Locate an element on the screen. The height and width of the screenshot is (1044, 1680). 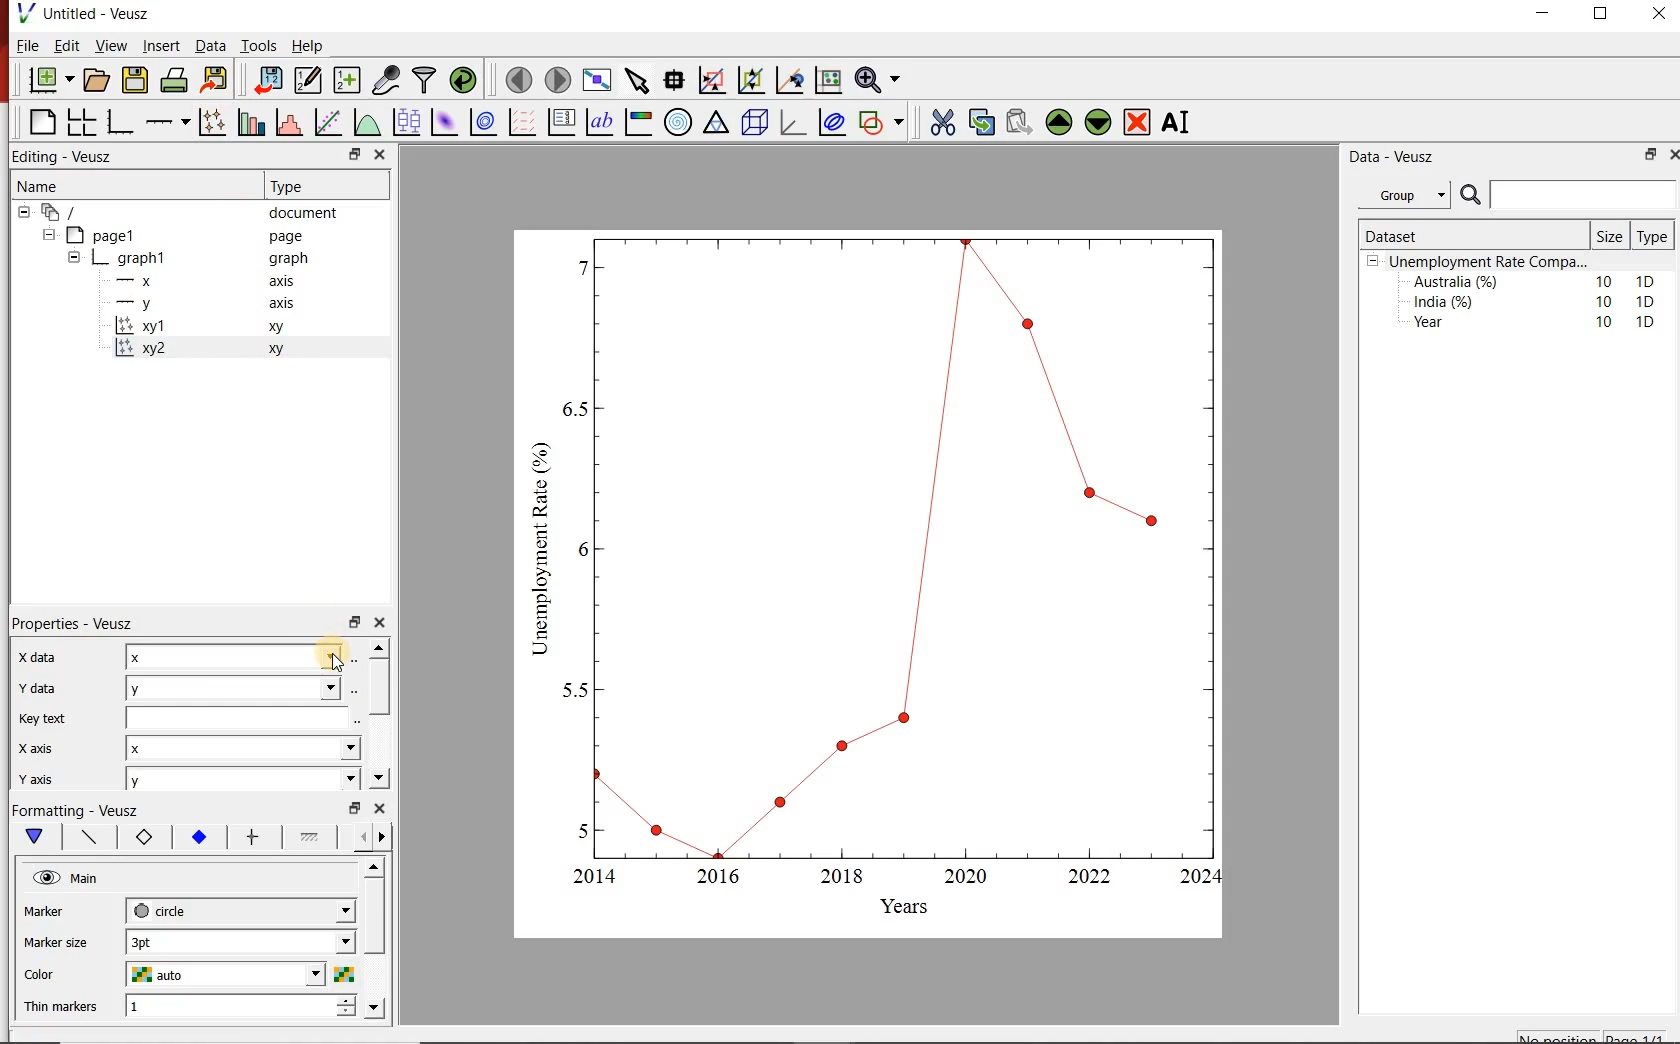
click to zoom out graph axes is located at coordinates (752, 78).